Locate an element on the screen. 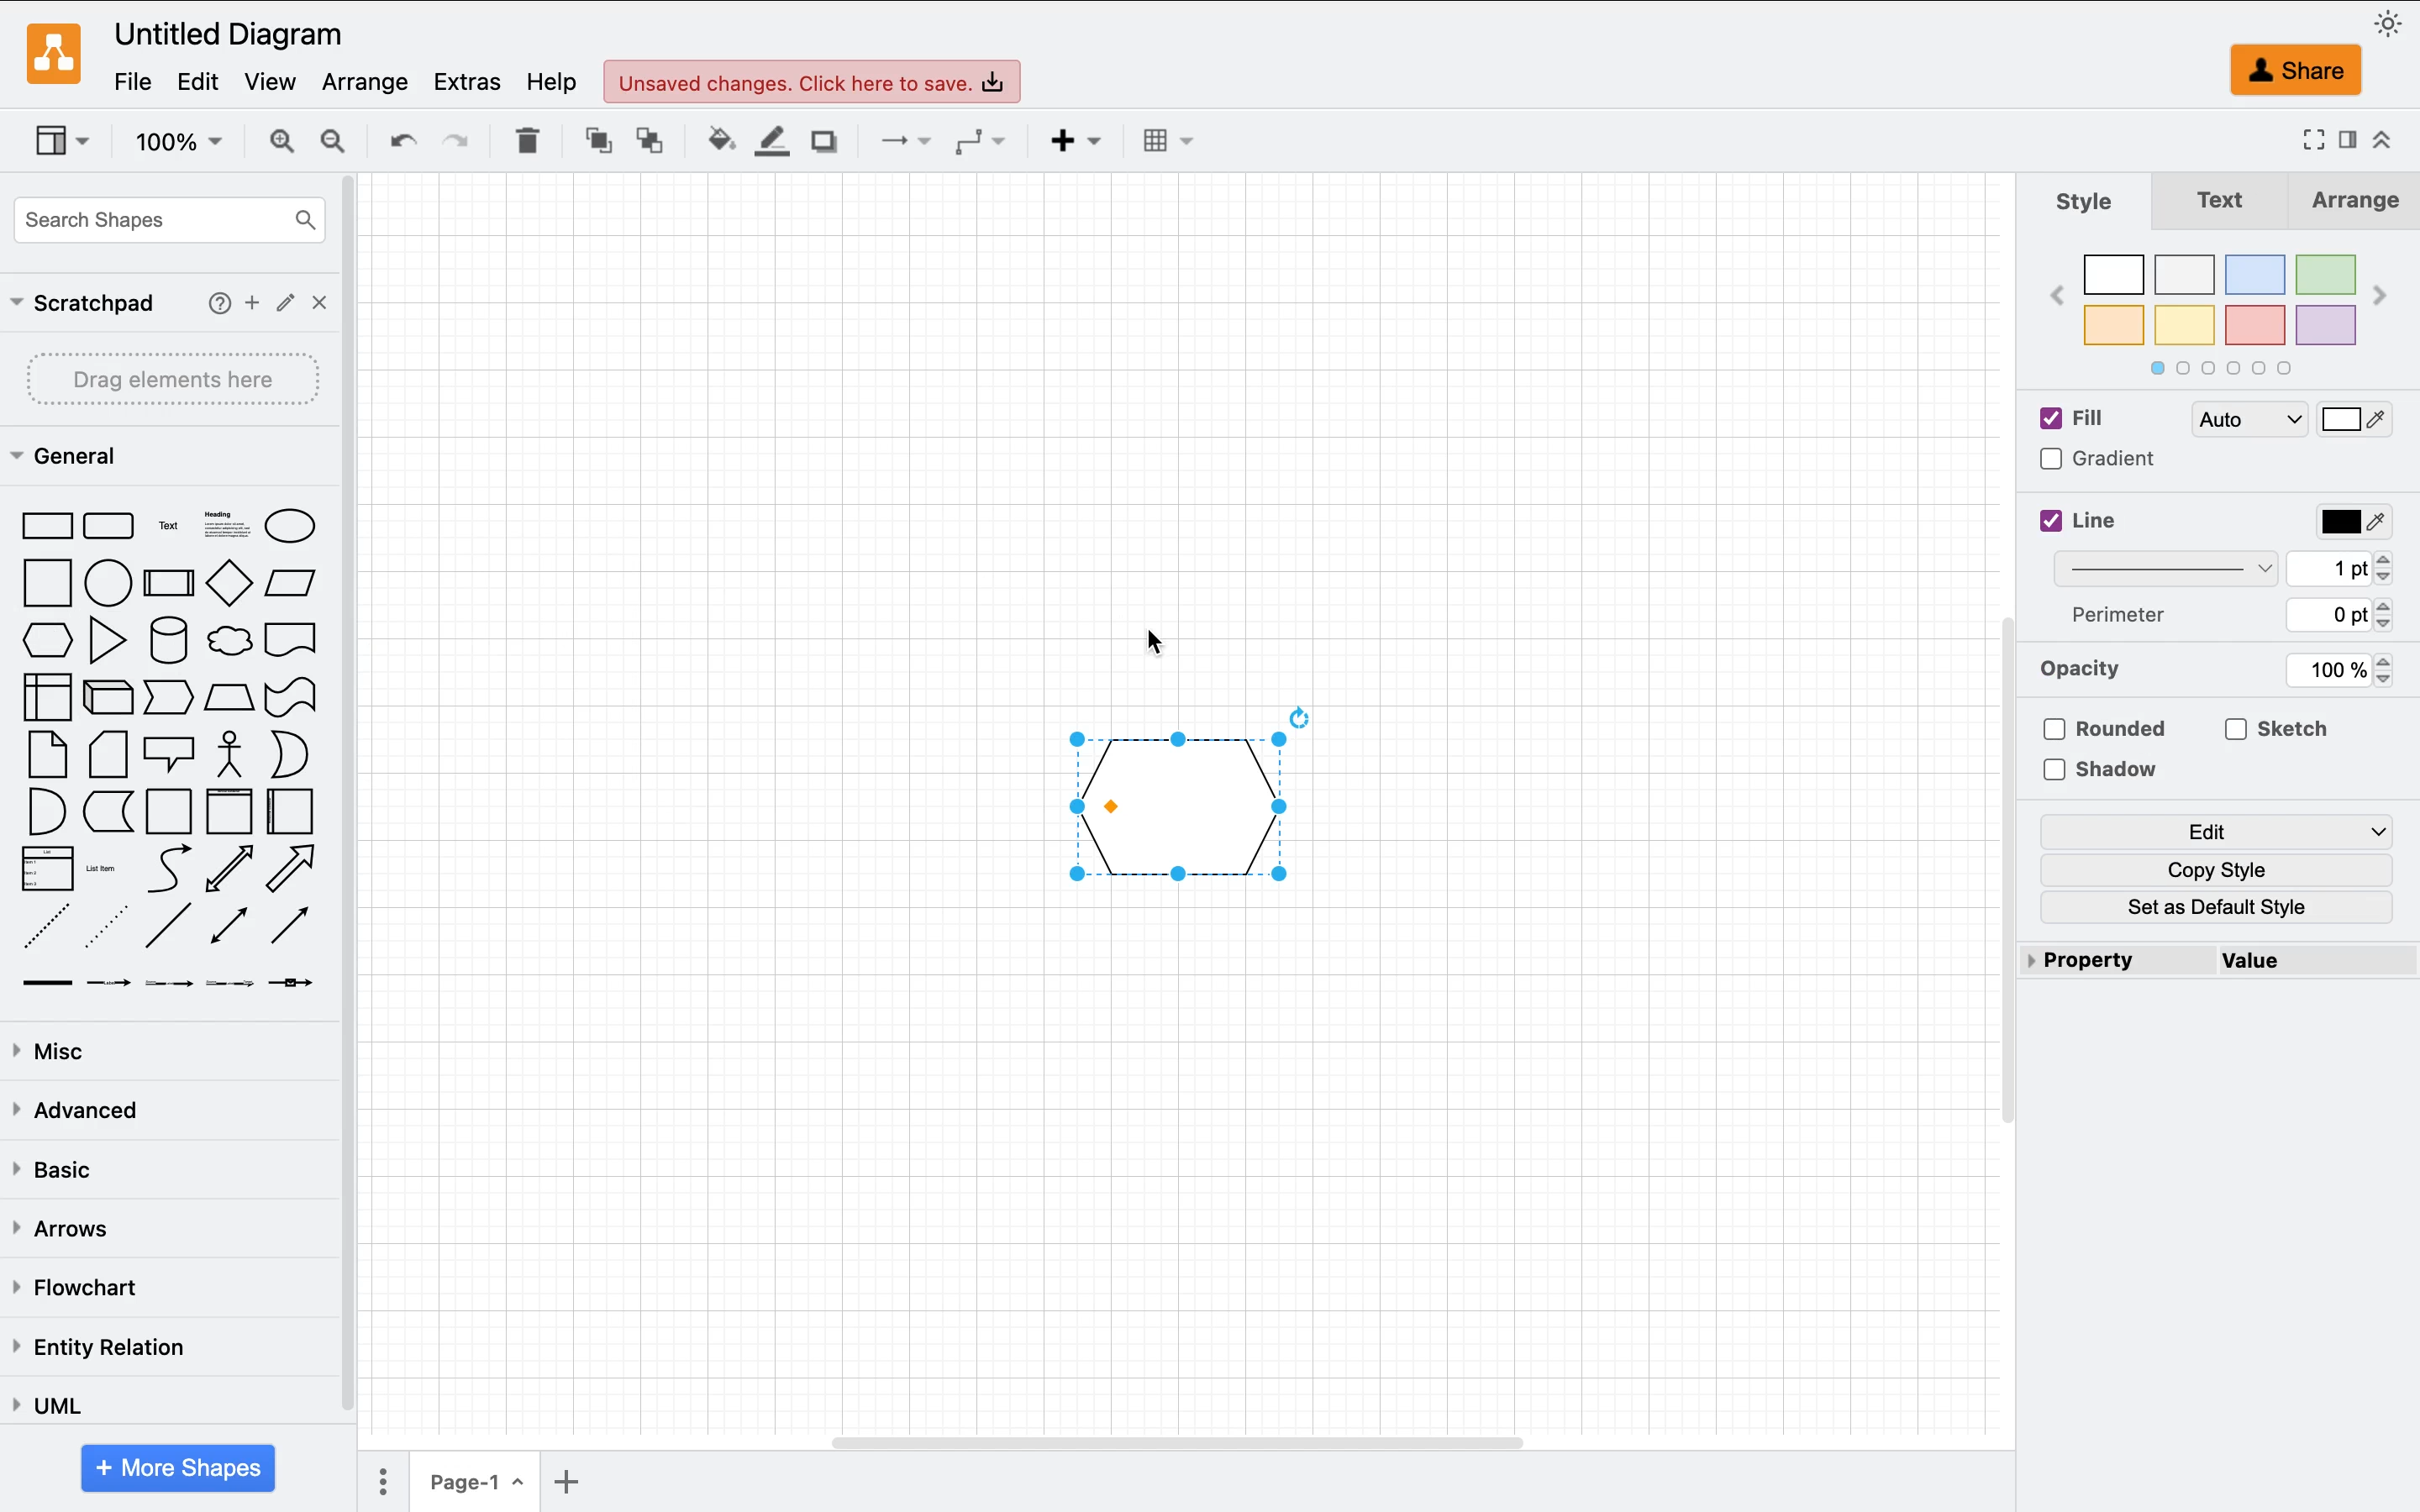 This screenshot has width=2420, height=1512. rounded rectangle is located at coordinates (108, 525).